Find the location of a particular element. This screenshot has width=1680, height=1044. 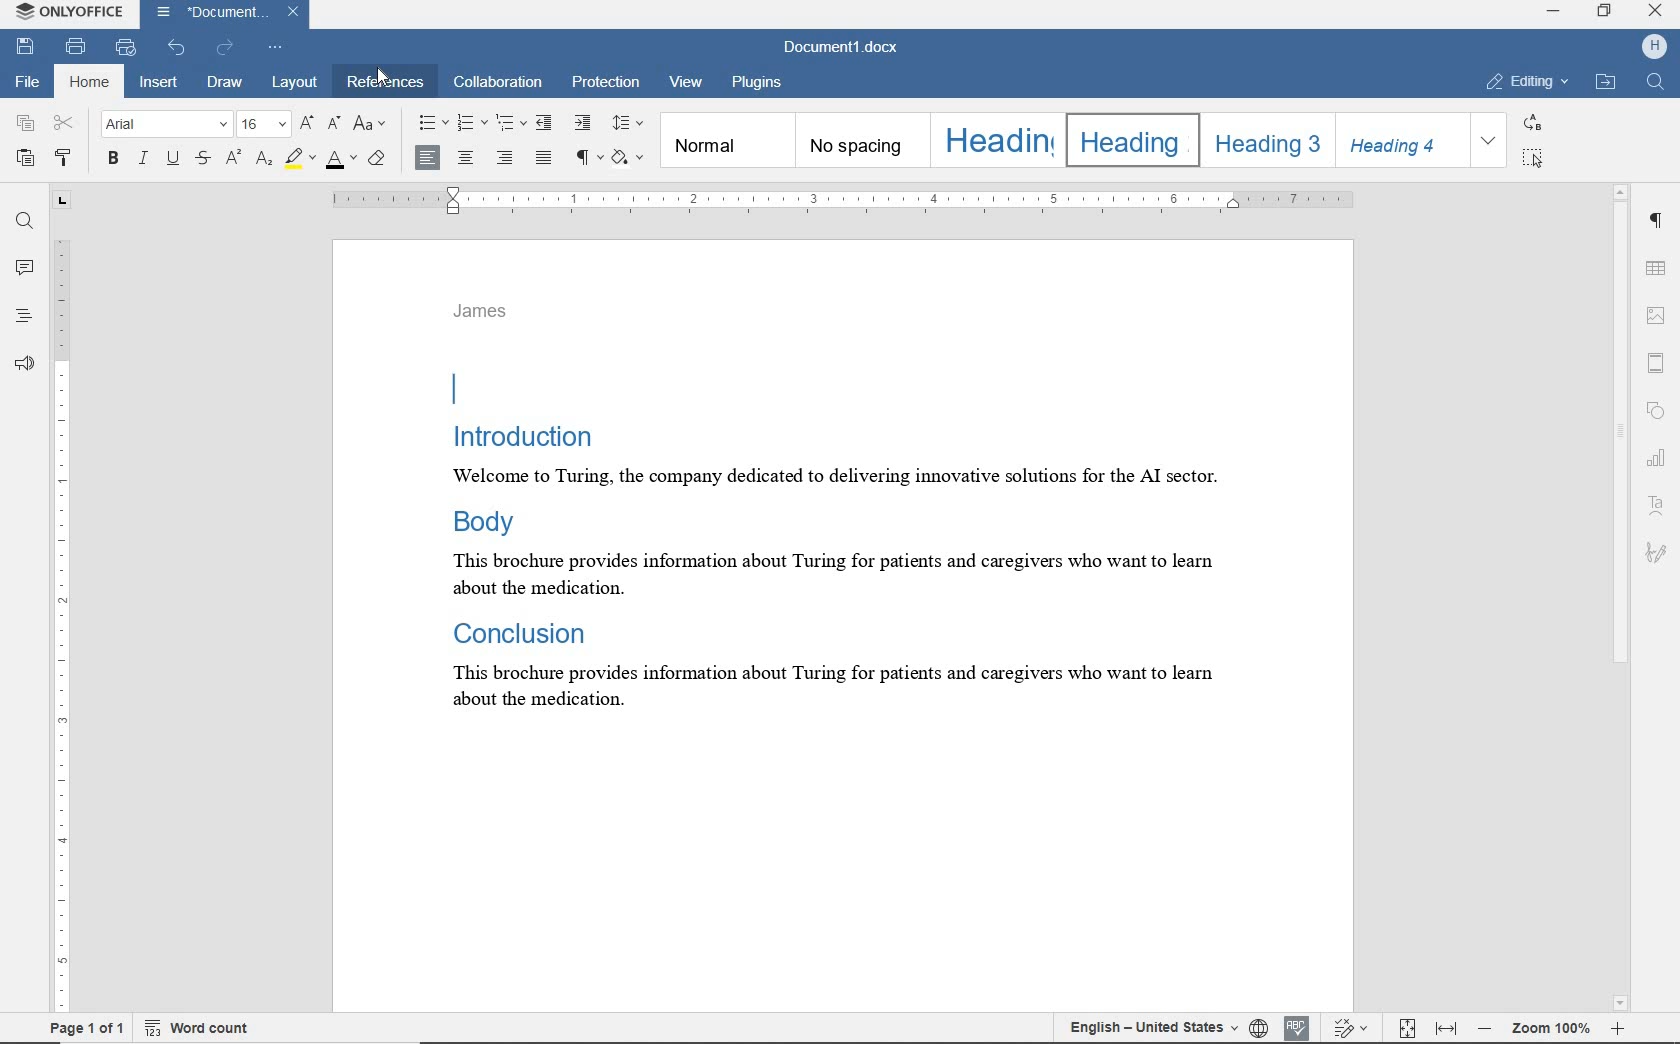

align center is located at coordinates (467, 160).